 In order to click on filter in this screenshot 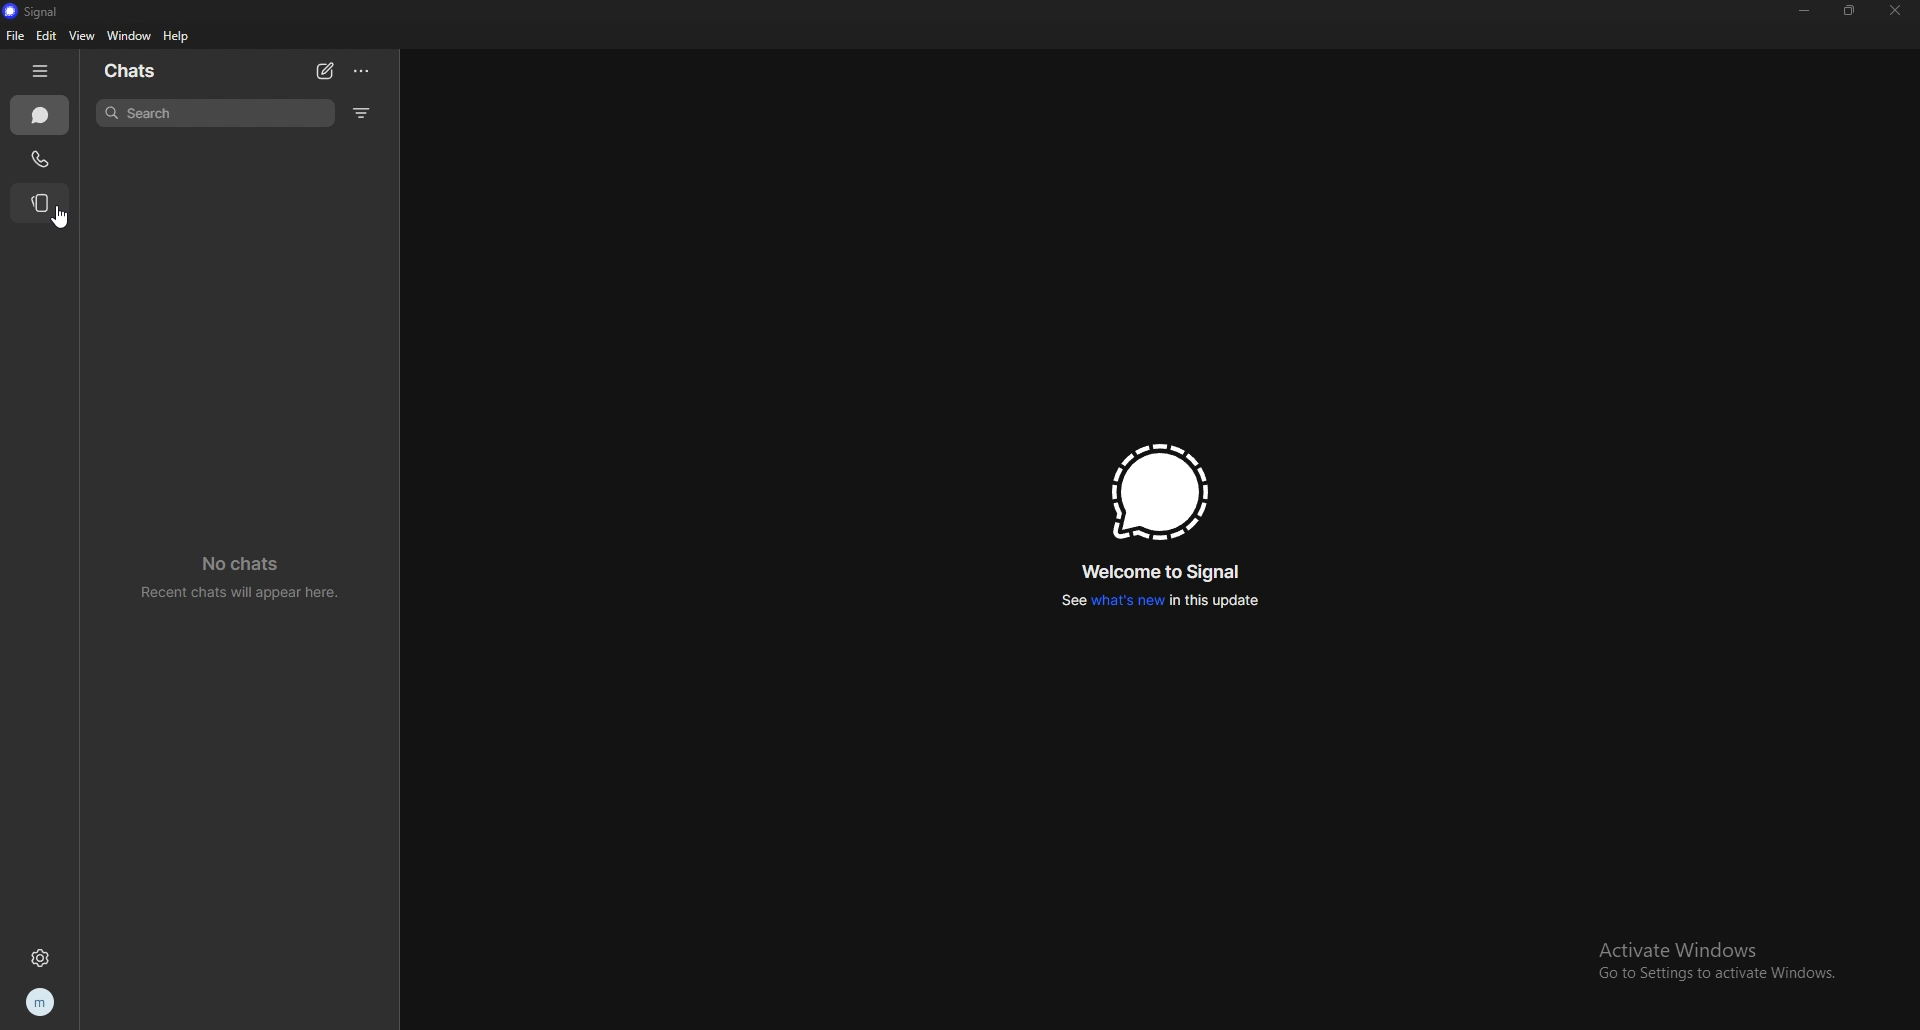, I will do `click(362, 114)`.